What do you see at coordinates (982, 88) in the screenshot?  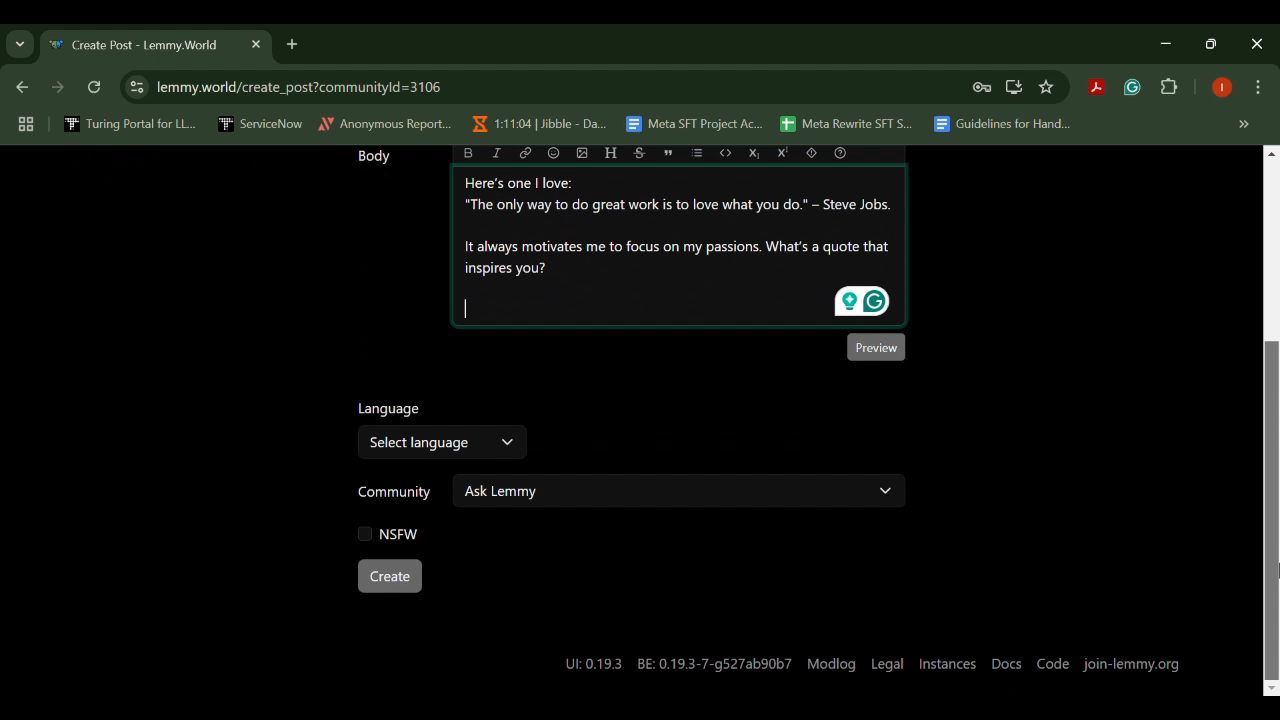 I see `Site Password Data Saved` at bounding box center [982, 88].